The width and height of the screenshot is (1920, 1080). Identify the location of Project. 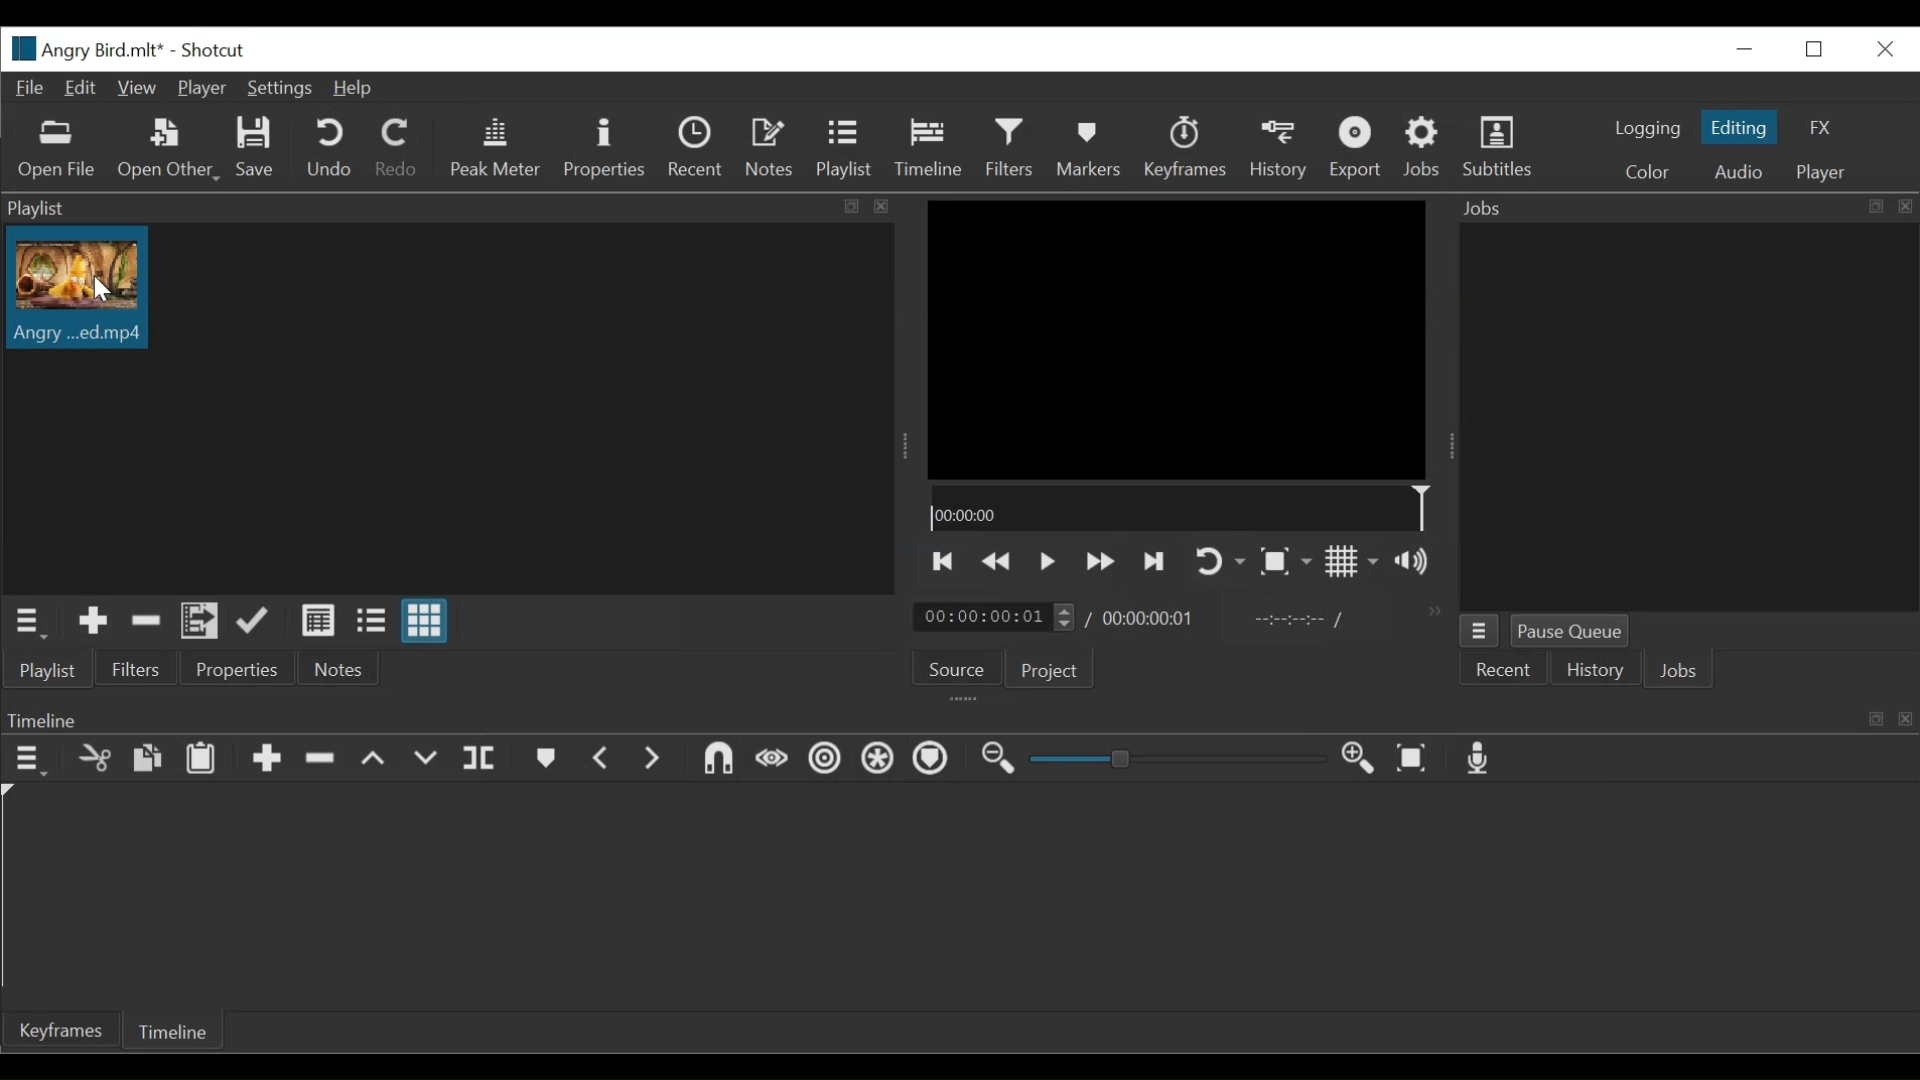
(1052, 671).